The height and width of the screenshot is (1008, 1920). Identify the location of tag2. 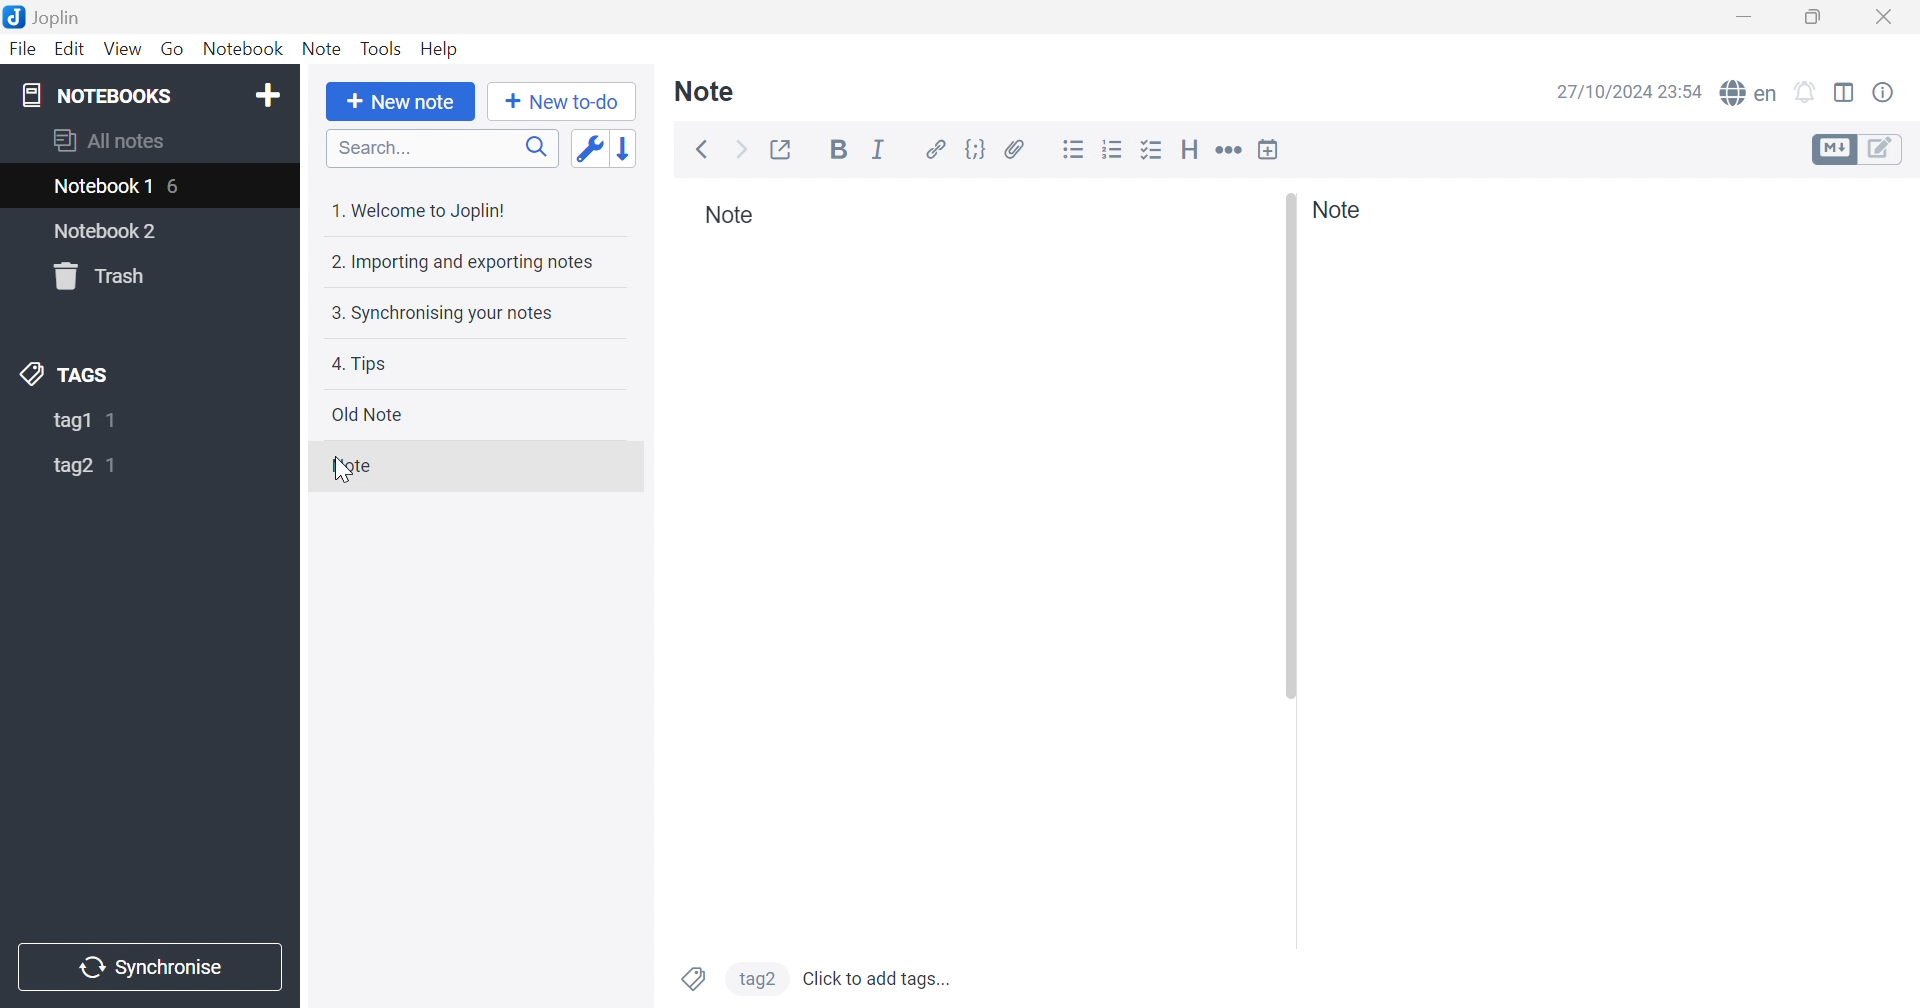
(74, 466).